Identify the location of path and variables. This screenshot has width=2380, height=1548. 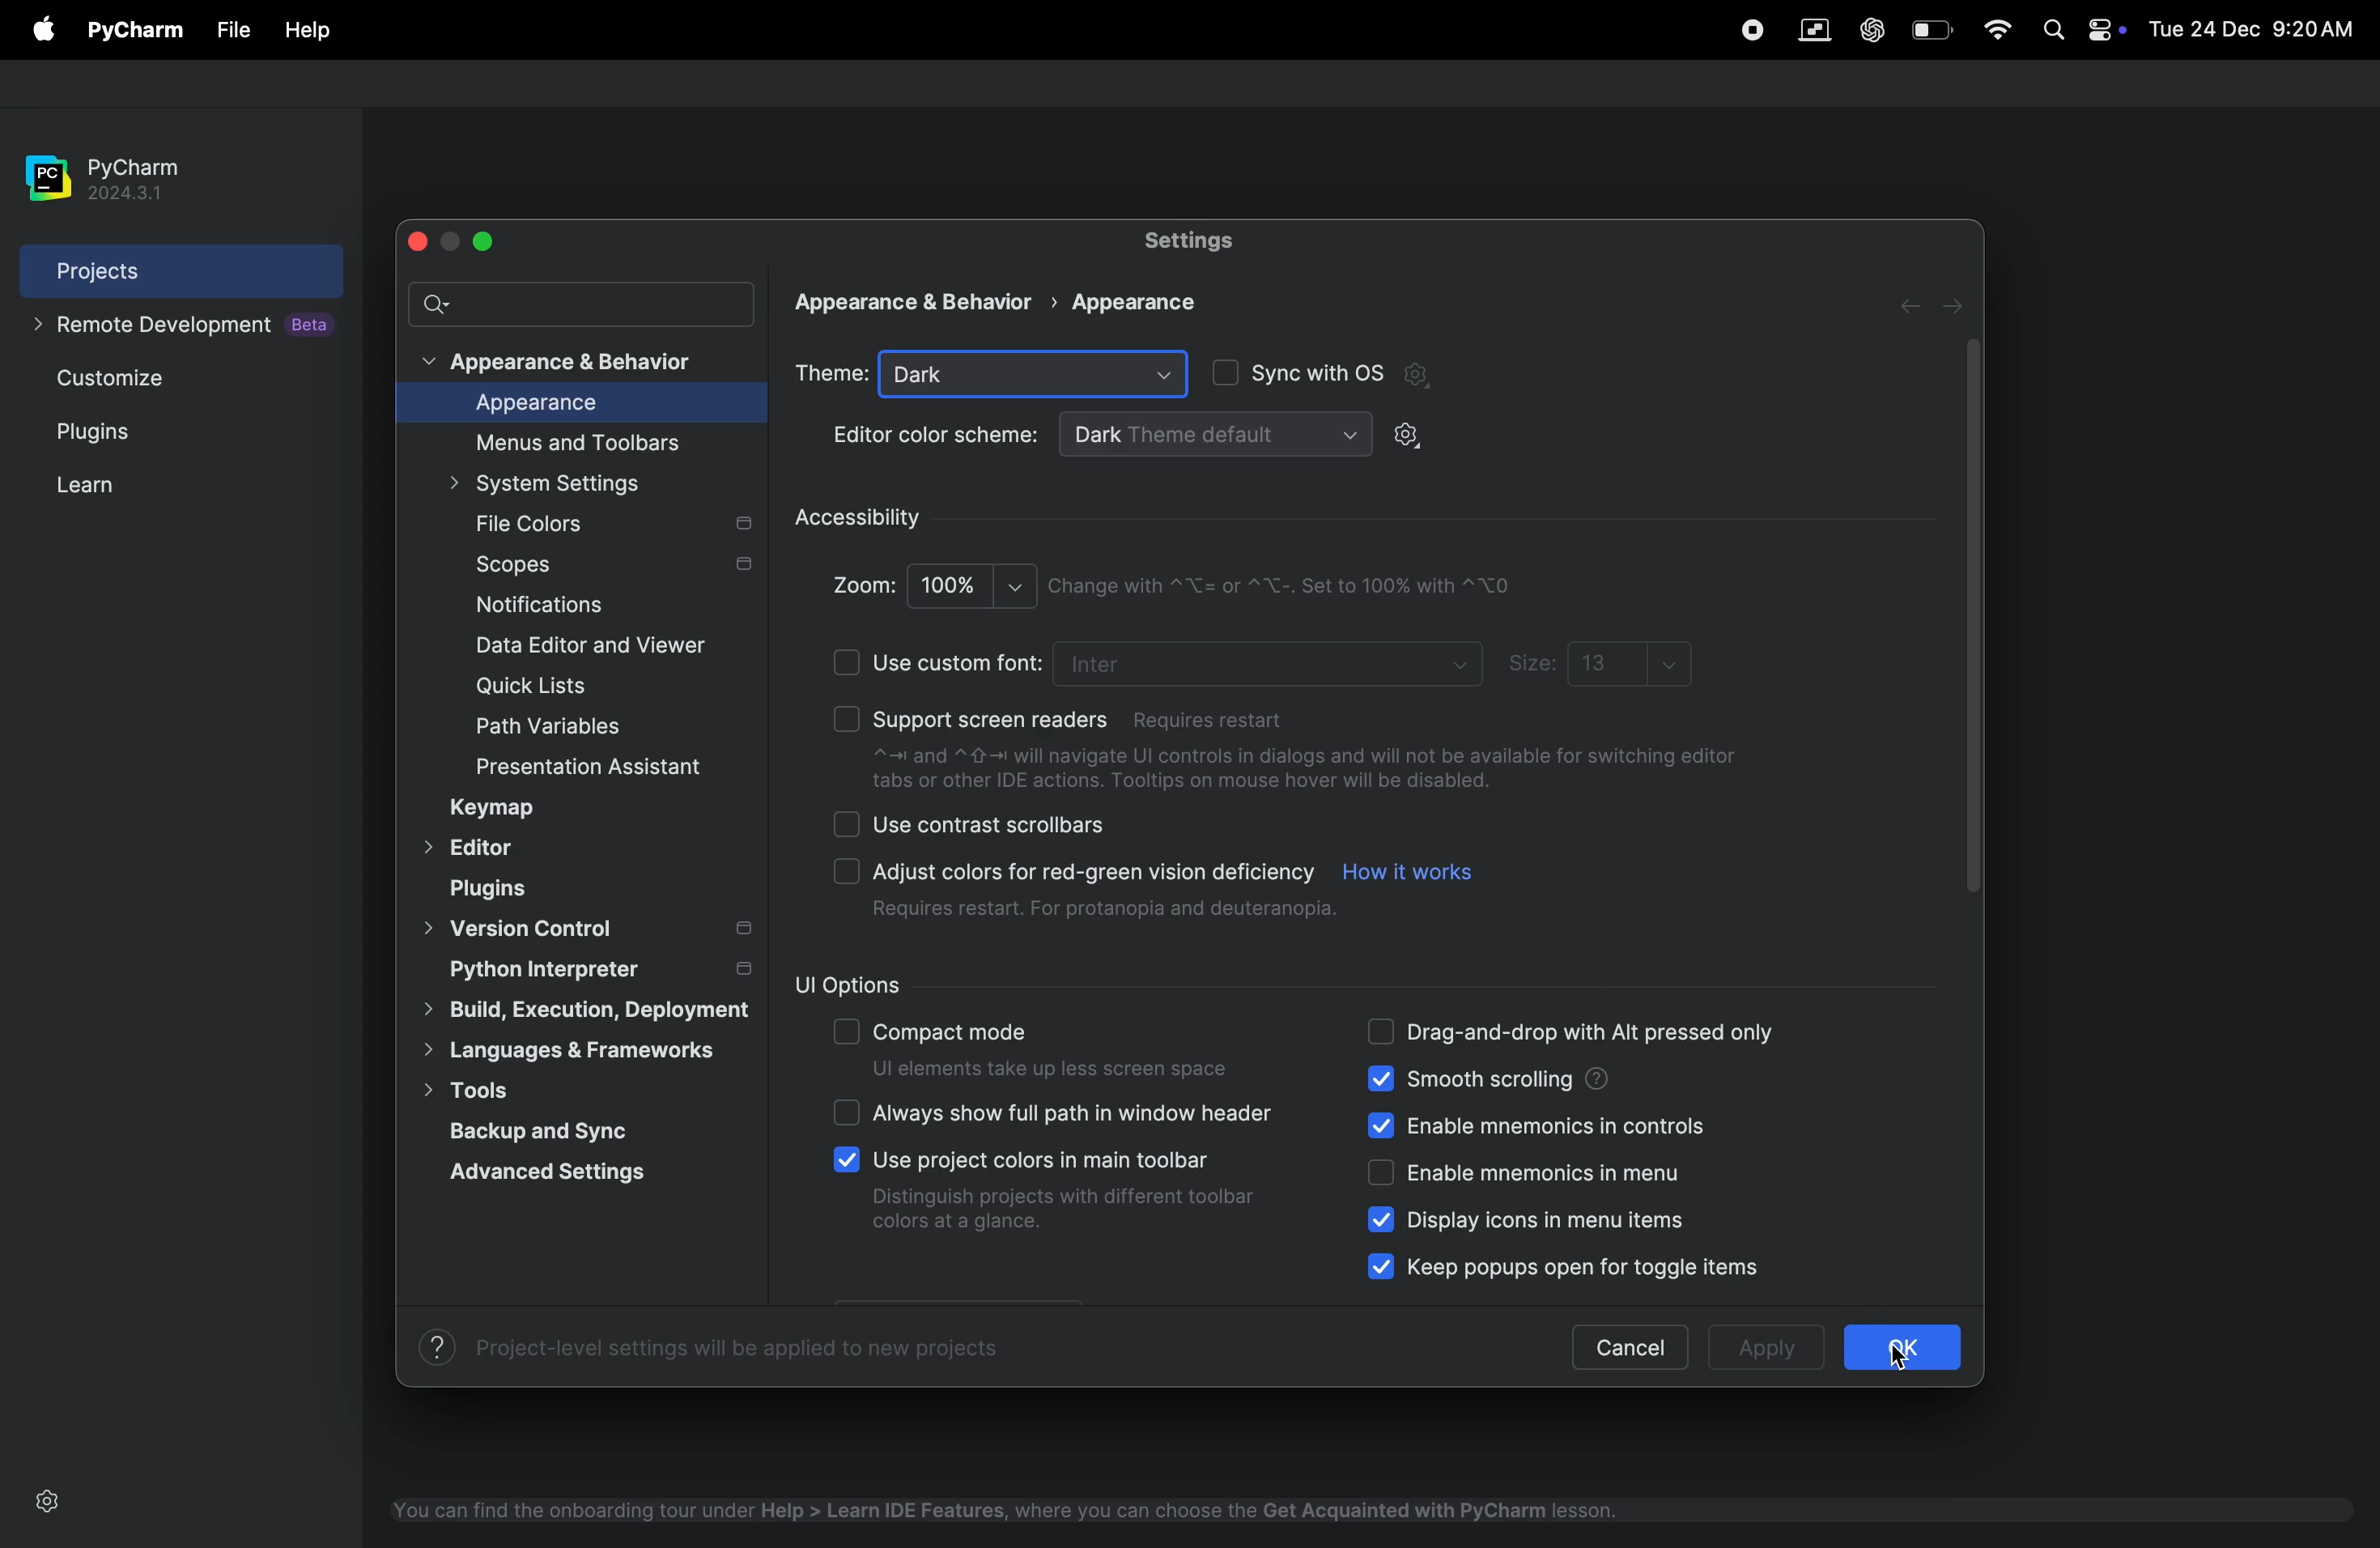
(551, 728).